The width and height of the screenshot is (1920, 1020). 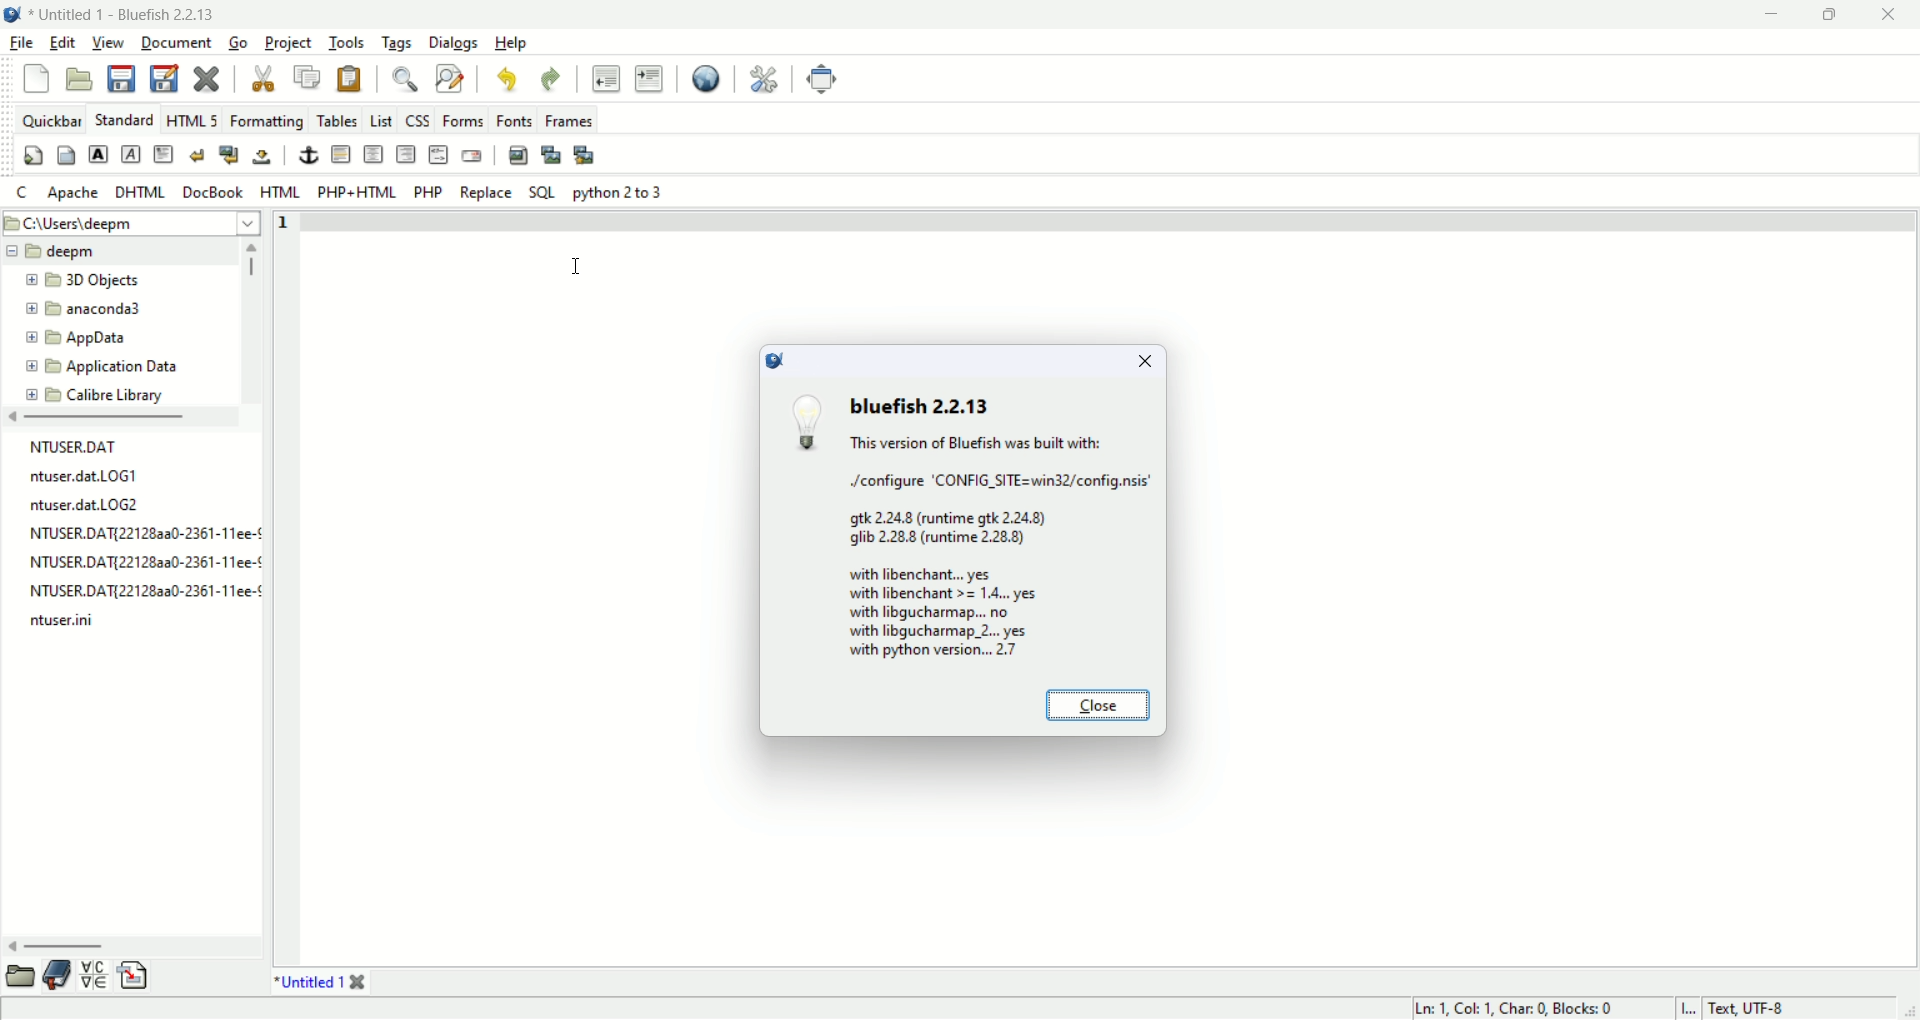 I want to click on insert image, so click(x=519, y=156).